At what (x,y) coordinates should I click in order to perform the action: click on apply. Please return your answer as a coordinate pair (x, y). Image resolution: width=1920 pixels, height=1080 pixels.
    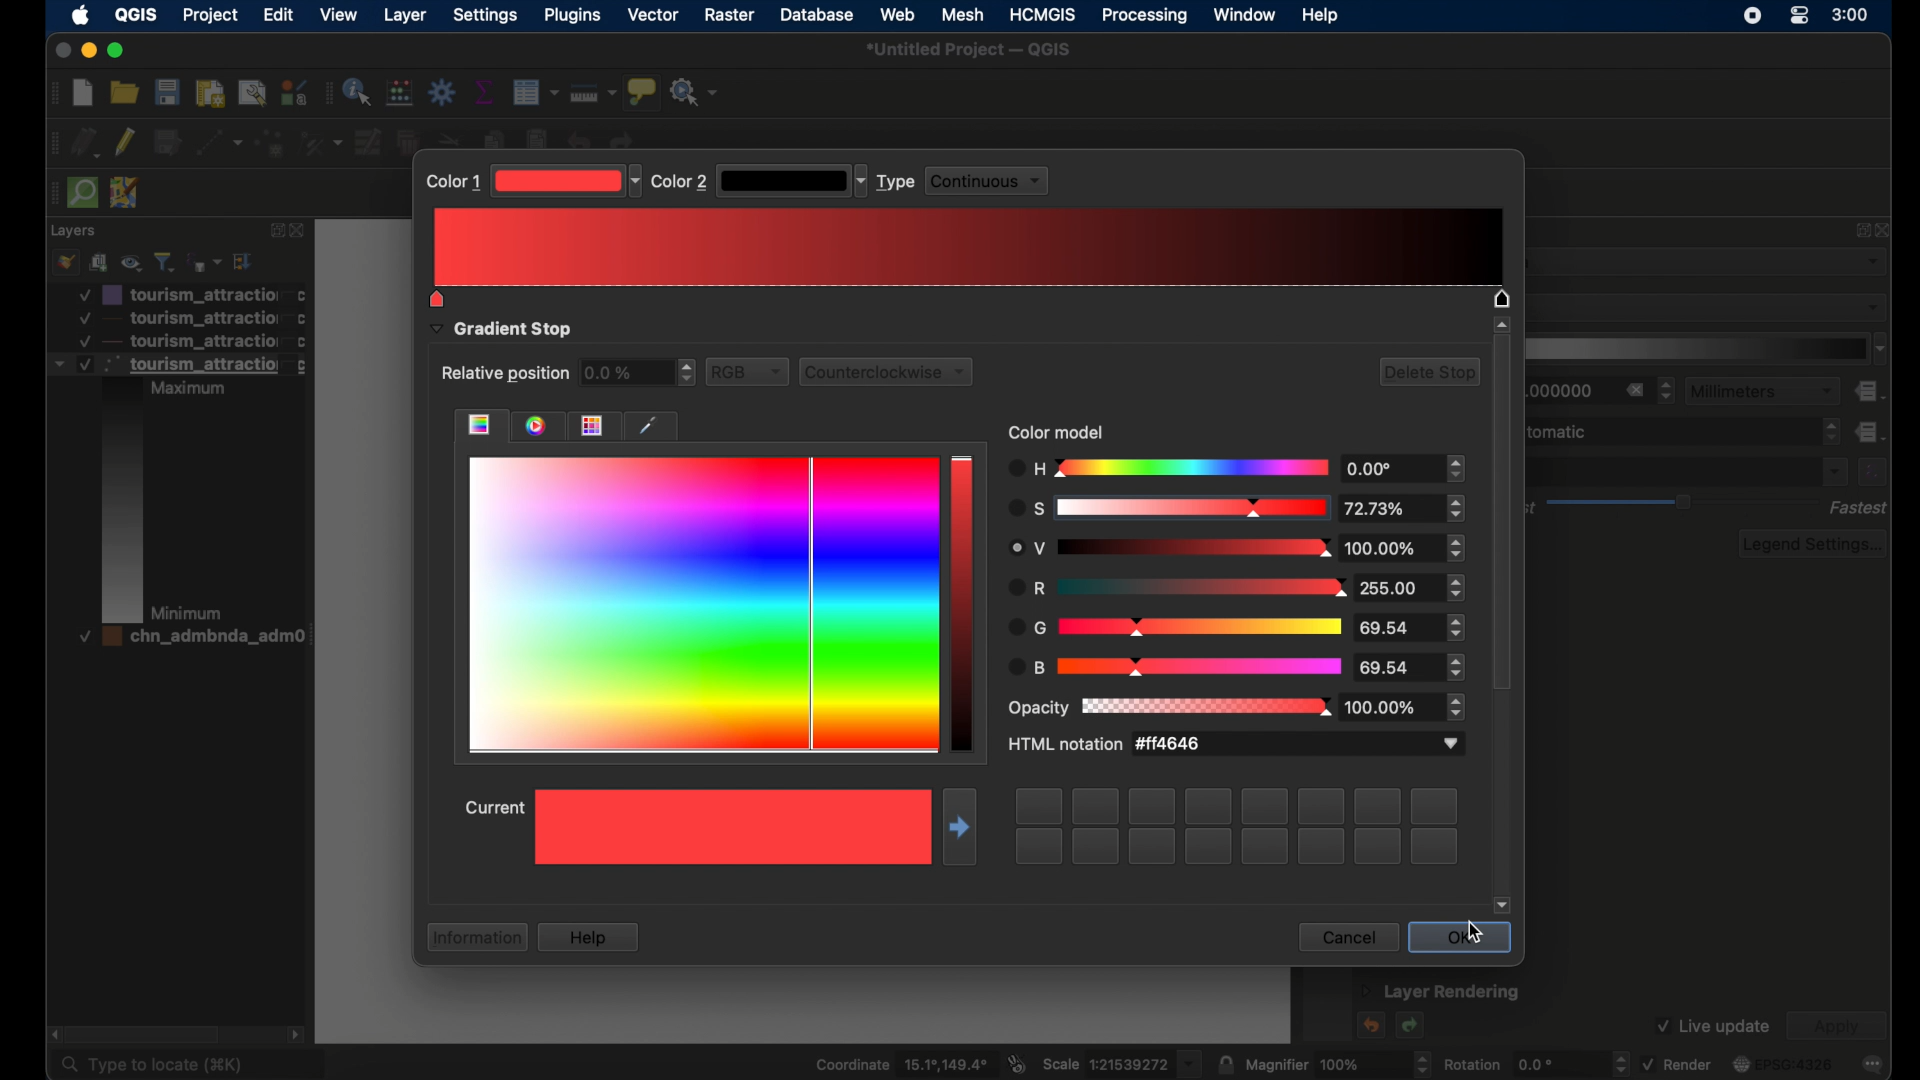
    Looking at the image, I should click on (1836, 1027).